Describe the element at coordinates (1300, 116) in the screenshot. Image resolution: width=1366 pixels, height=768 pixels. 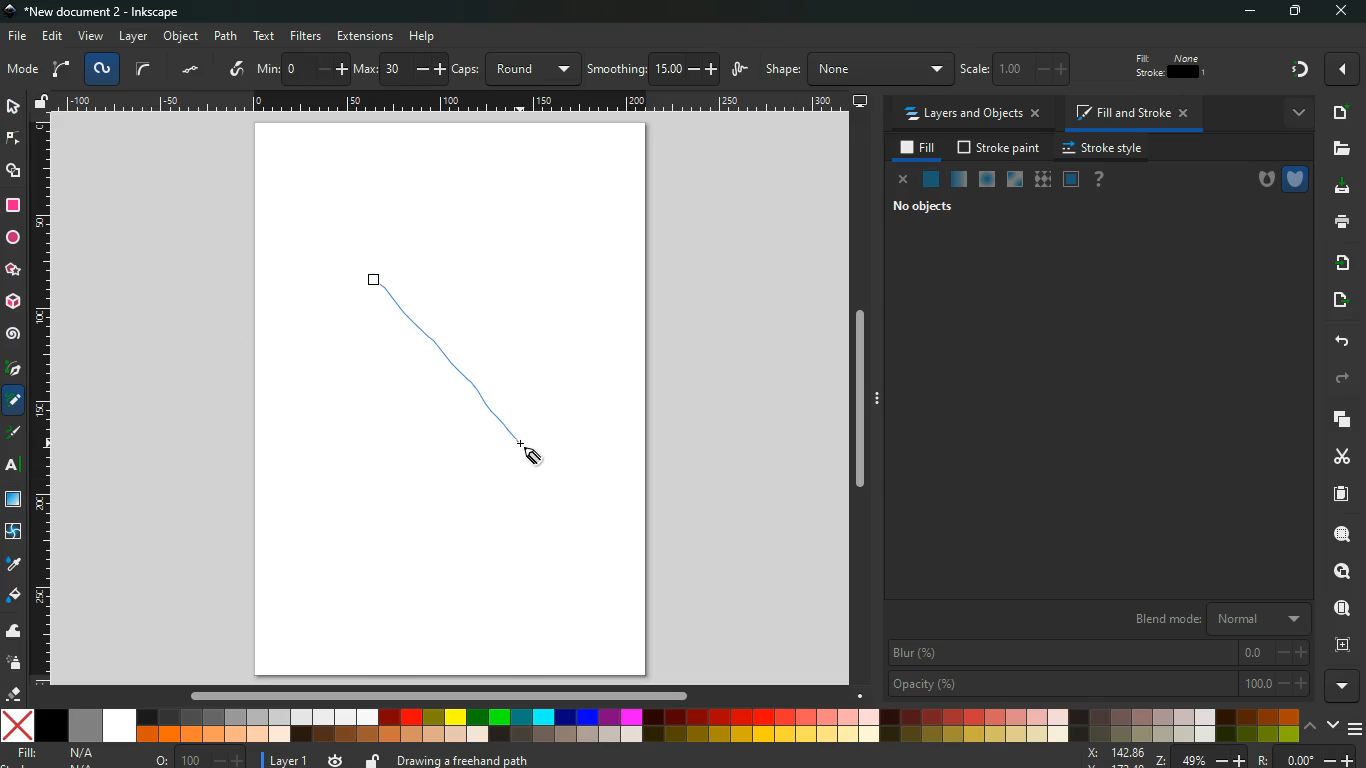
I see `more` at that location.